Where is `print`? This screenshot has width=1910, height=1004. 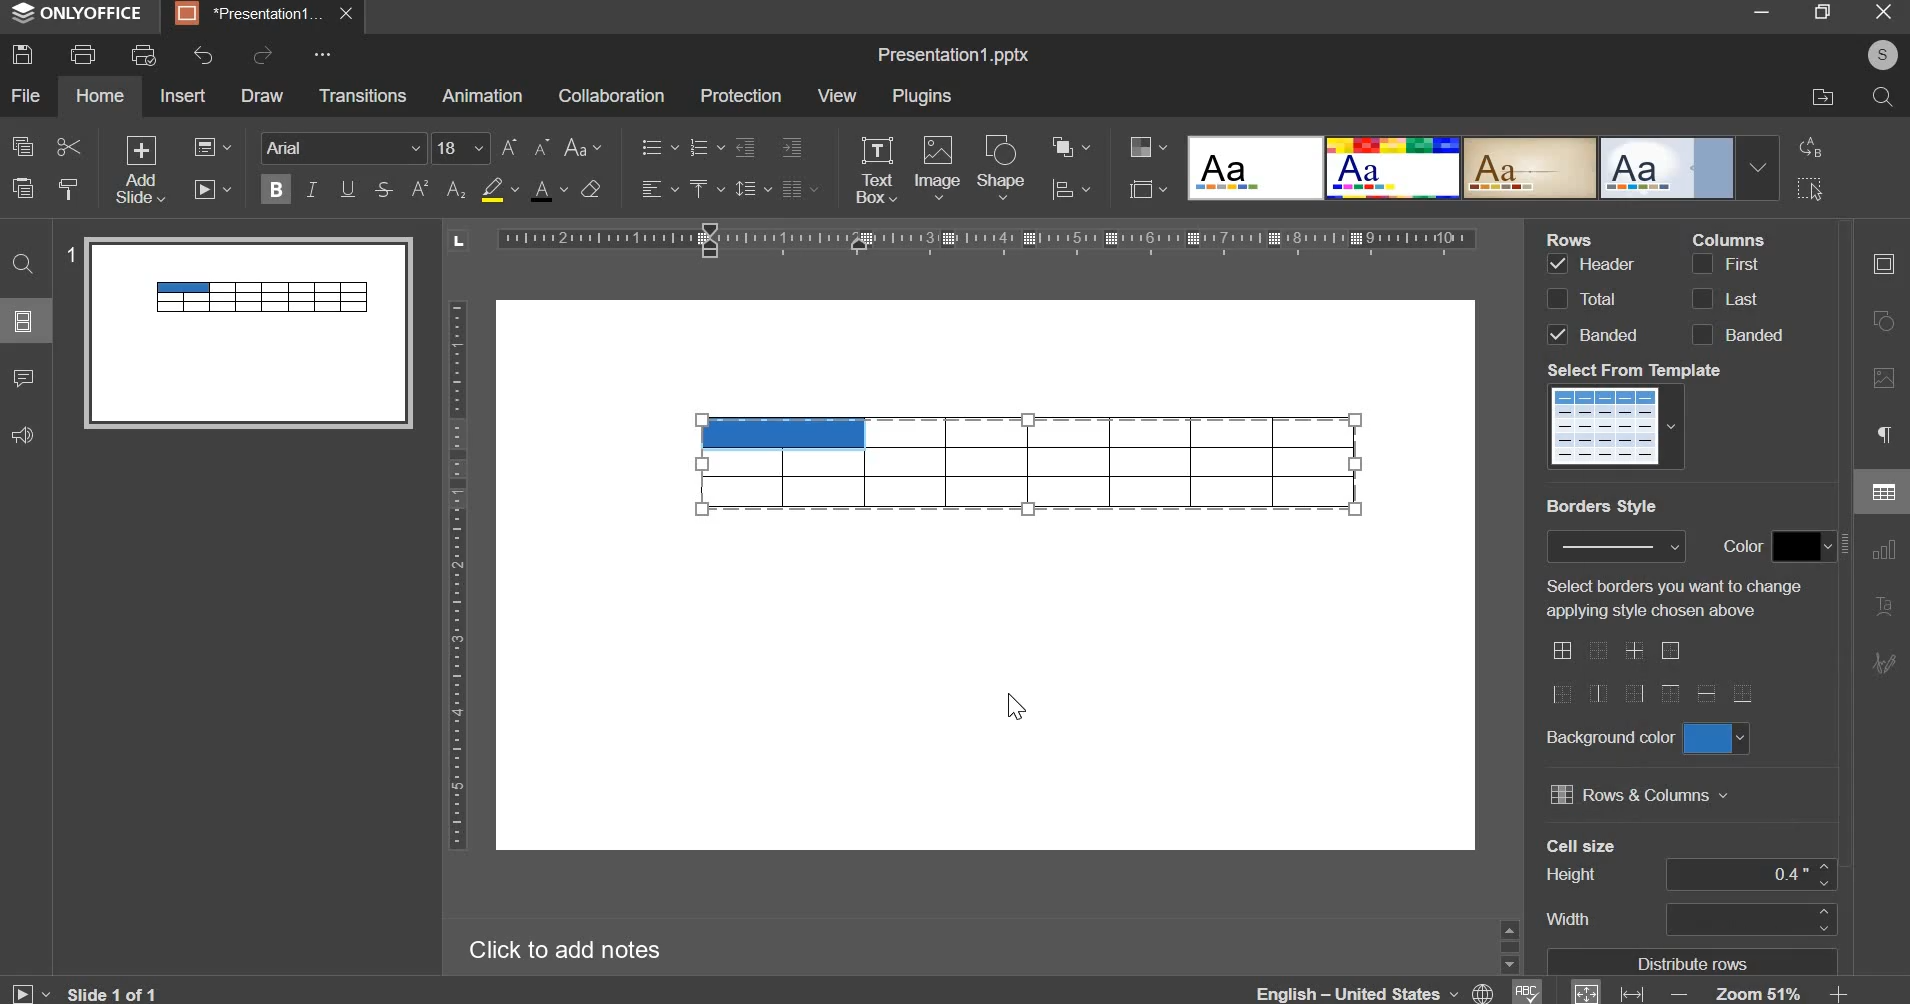 print is located at coordinates (84, 54).